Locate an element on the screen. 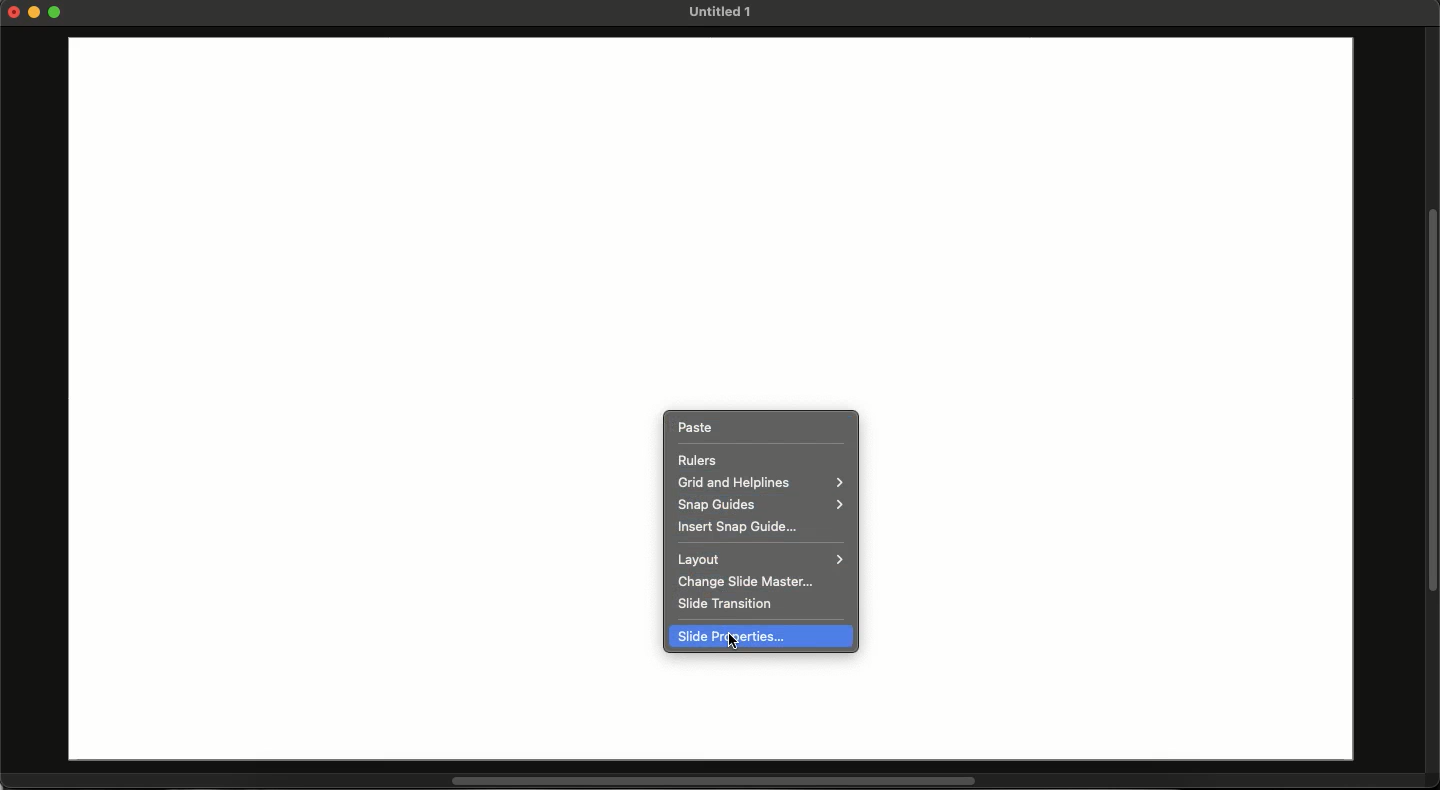 The width and height of the screenshot is (1440, 790). vertical Scroll bar is located at coordinates (1431, 398).